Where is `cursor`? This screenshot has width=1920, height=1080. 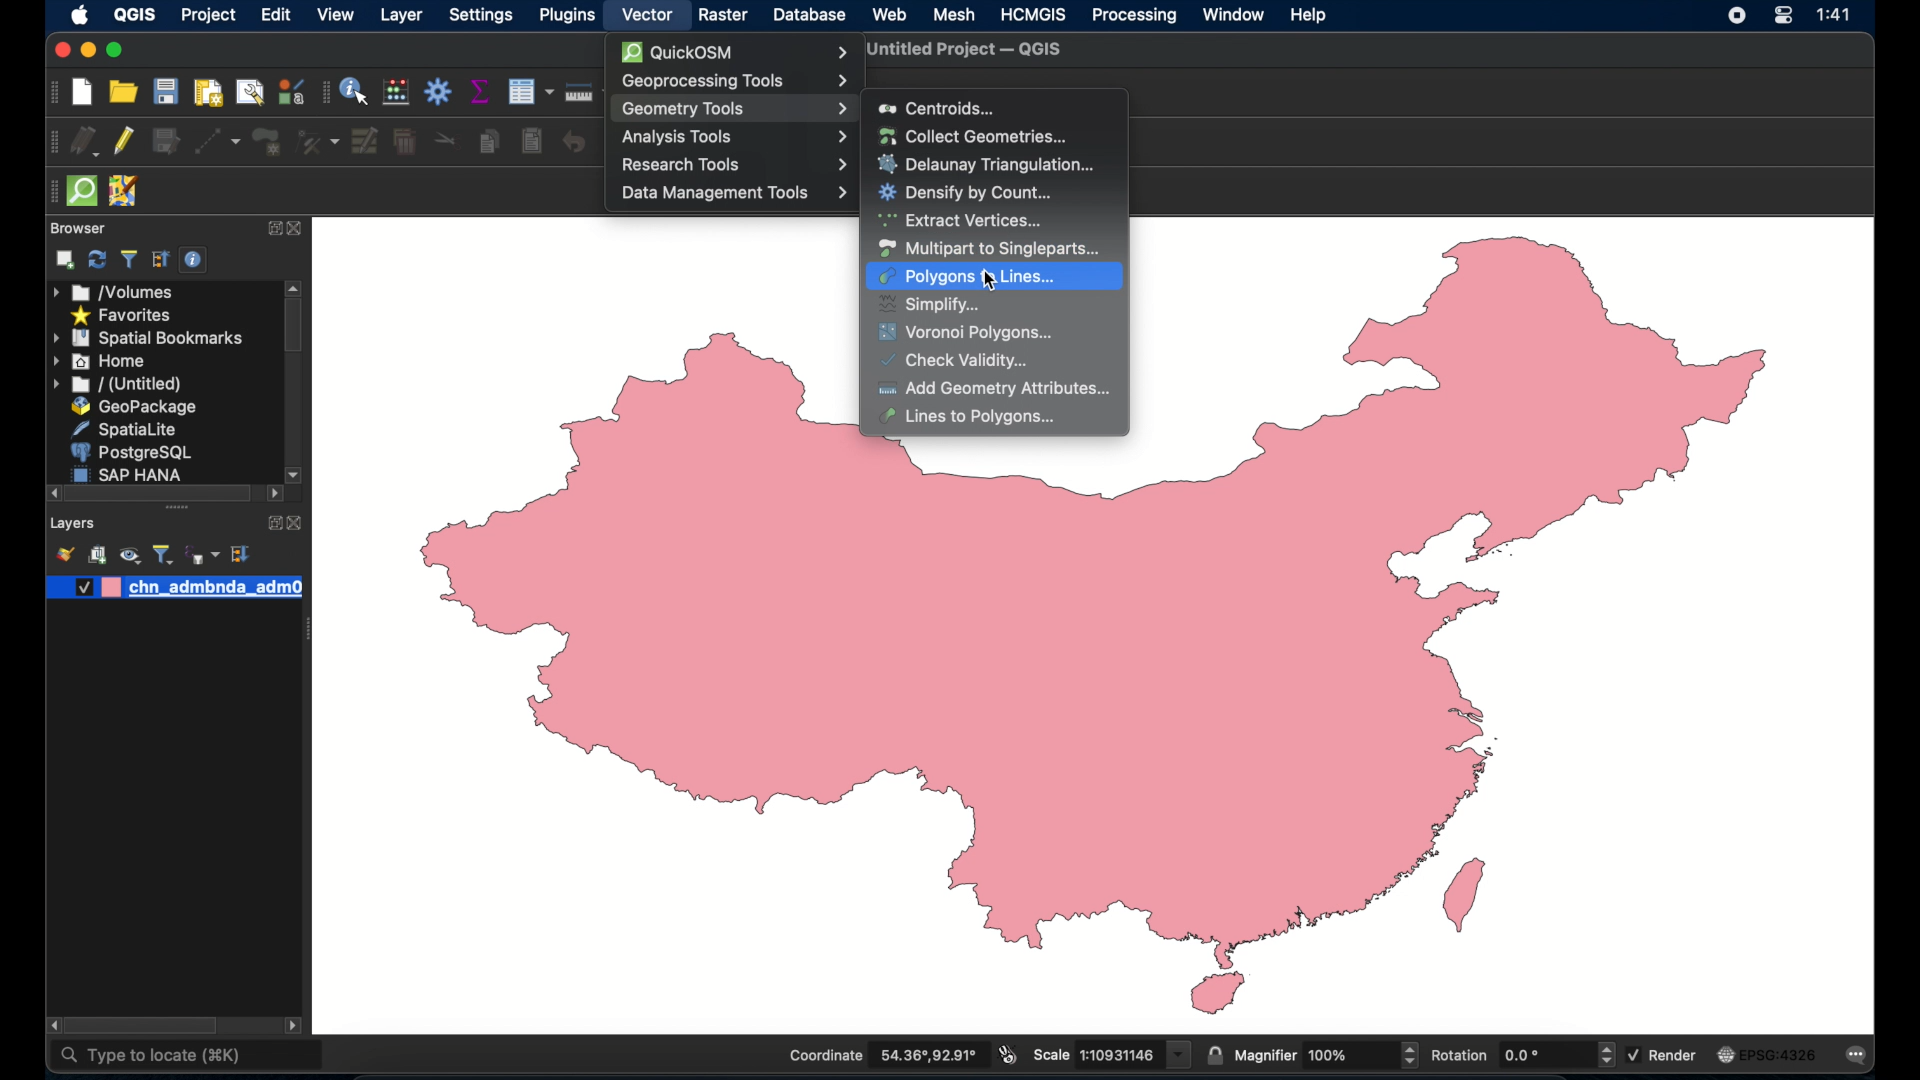
cursor is located at coordinates (989, 281).